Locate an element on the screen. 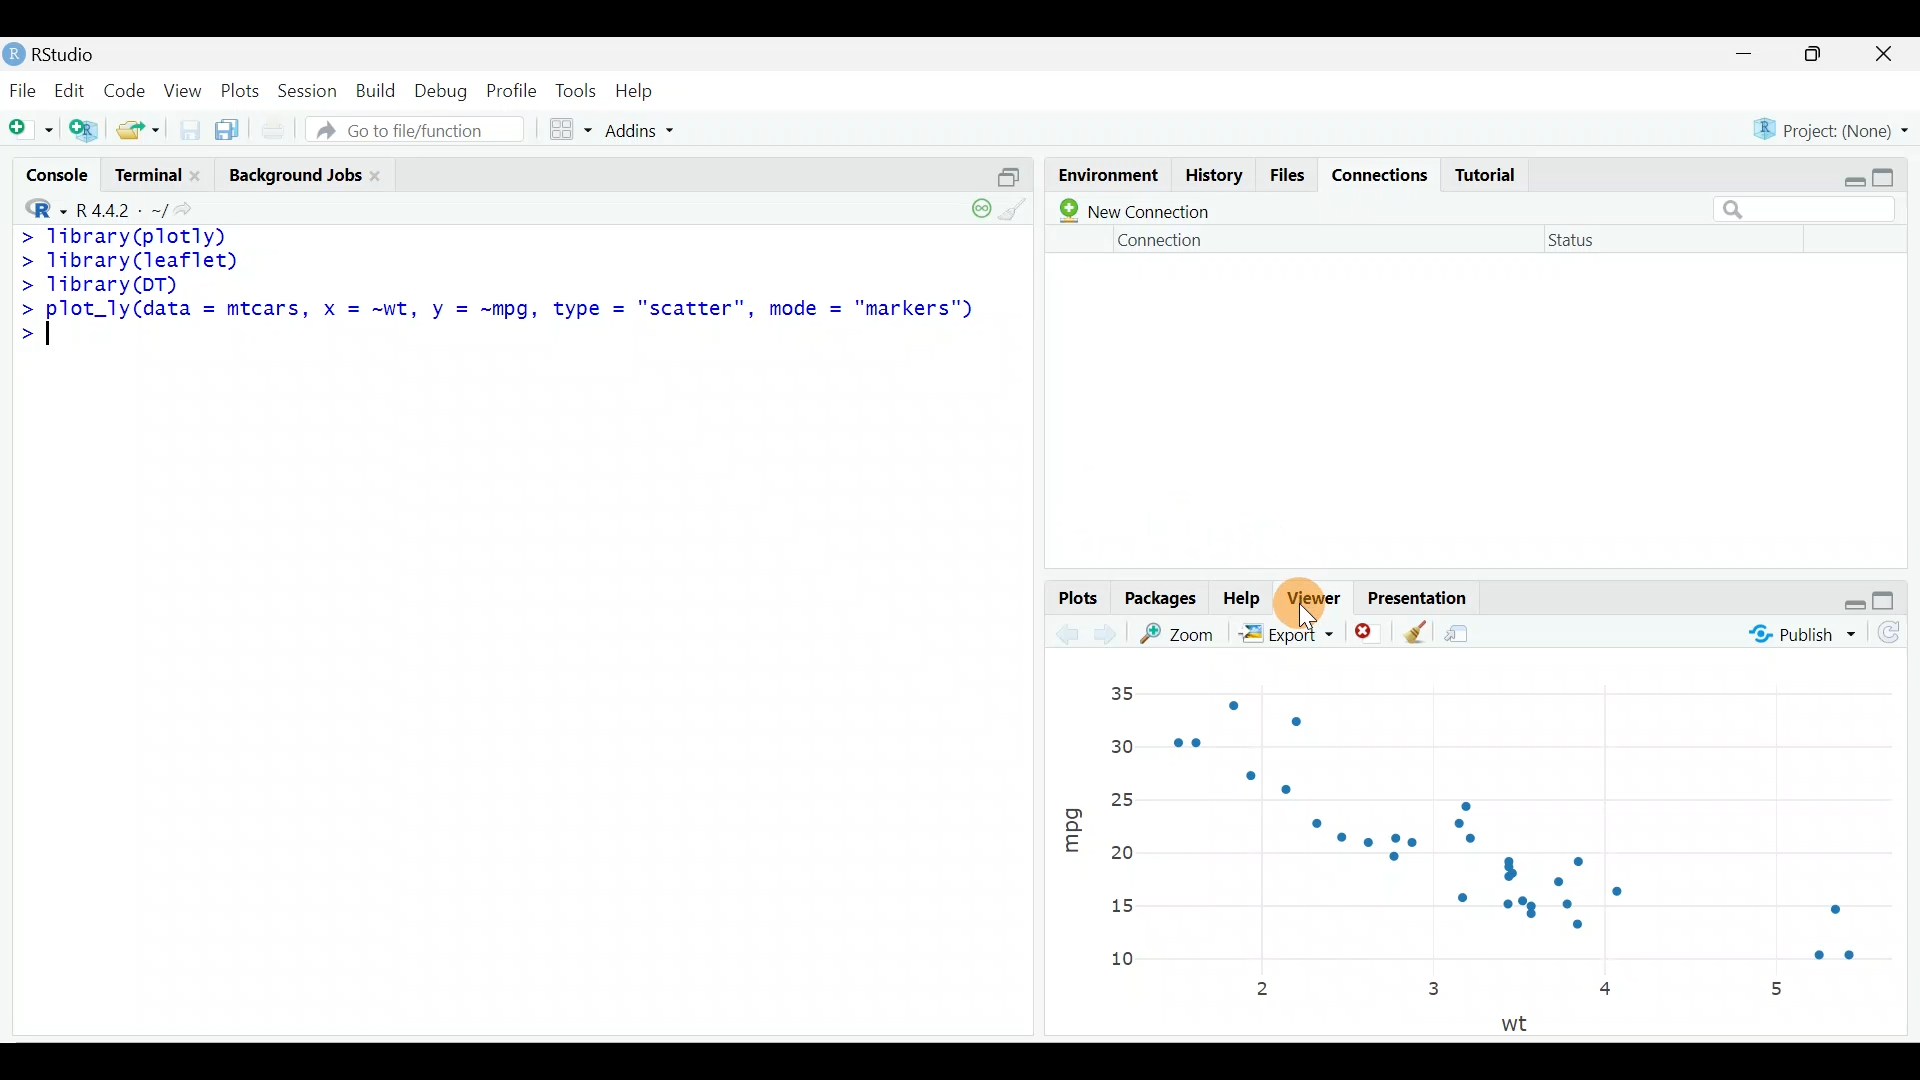 This screenshot has width=1920, height=1080. Viewer is located at coordinates (1316, 596).